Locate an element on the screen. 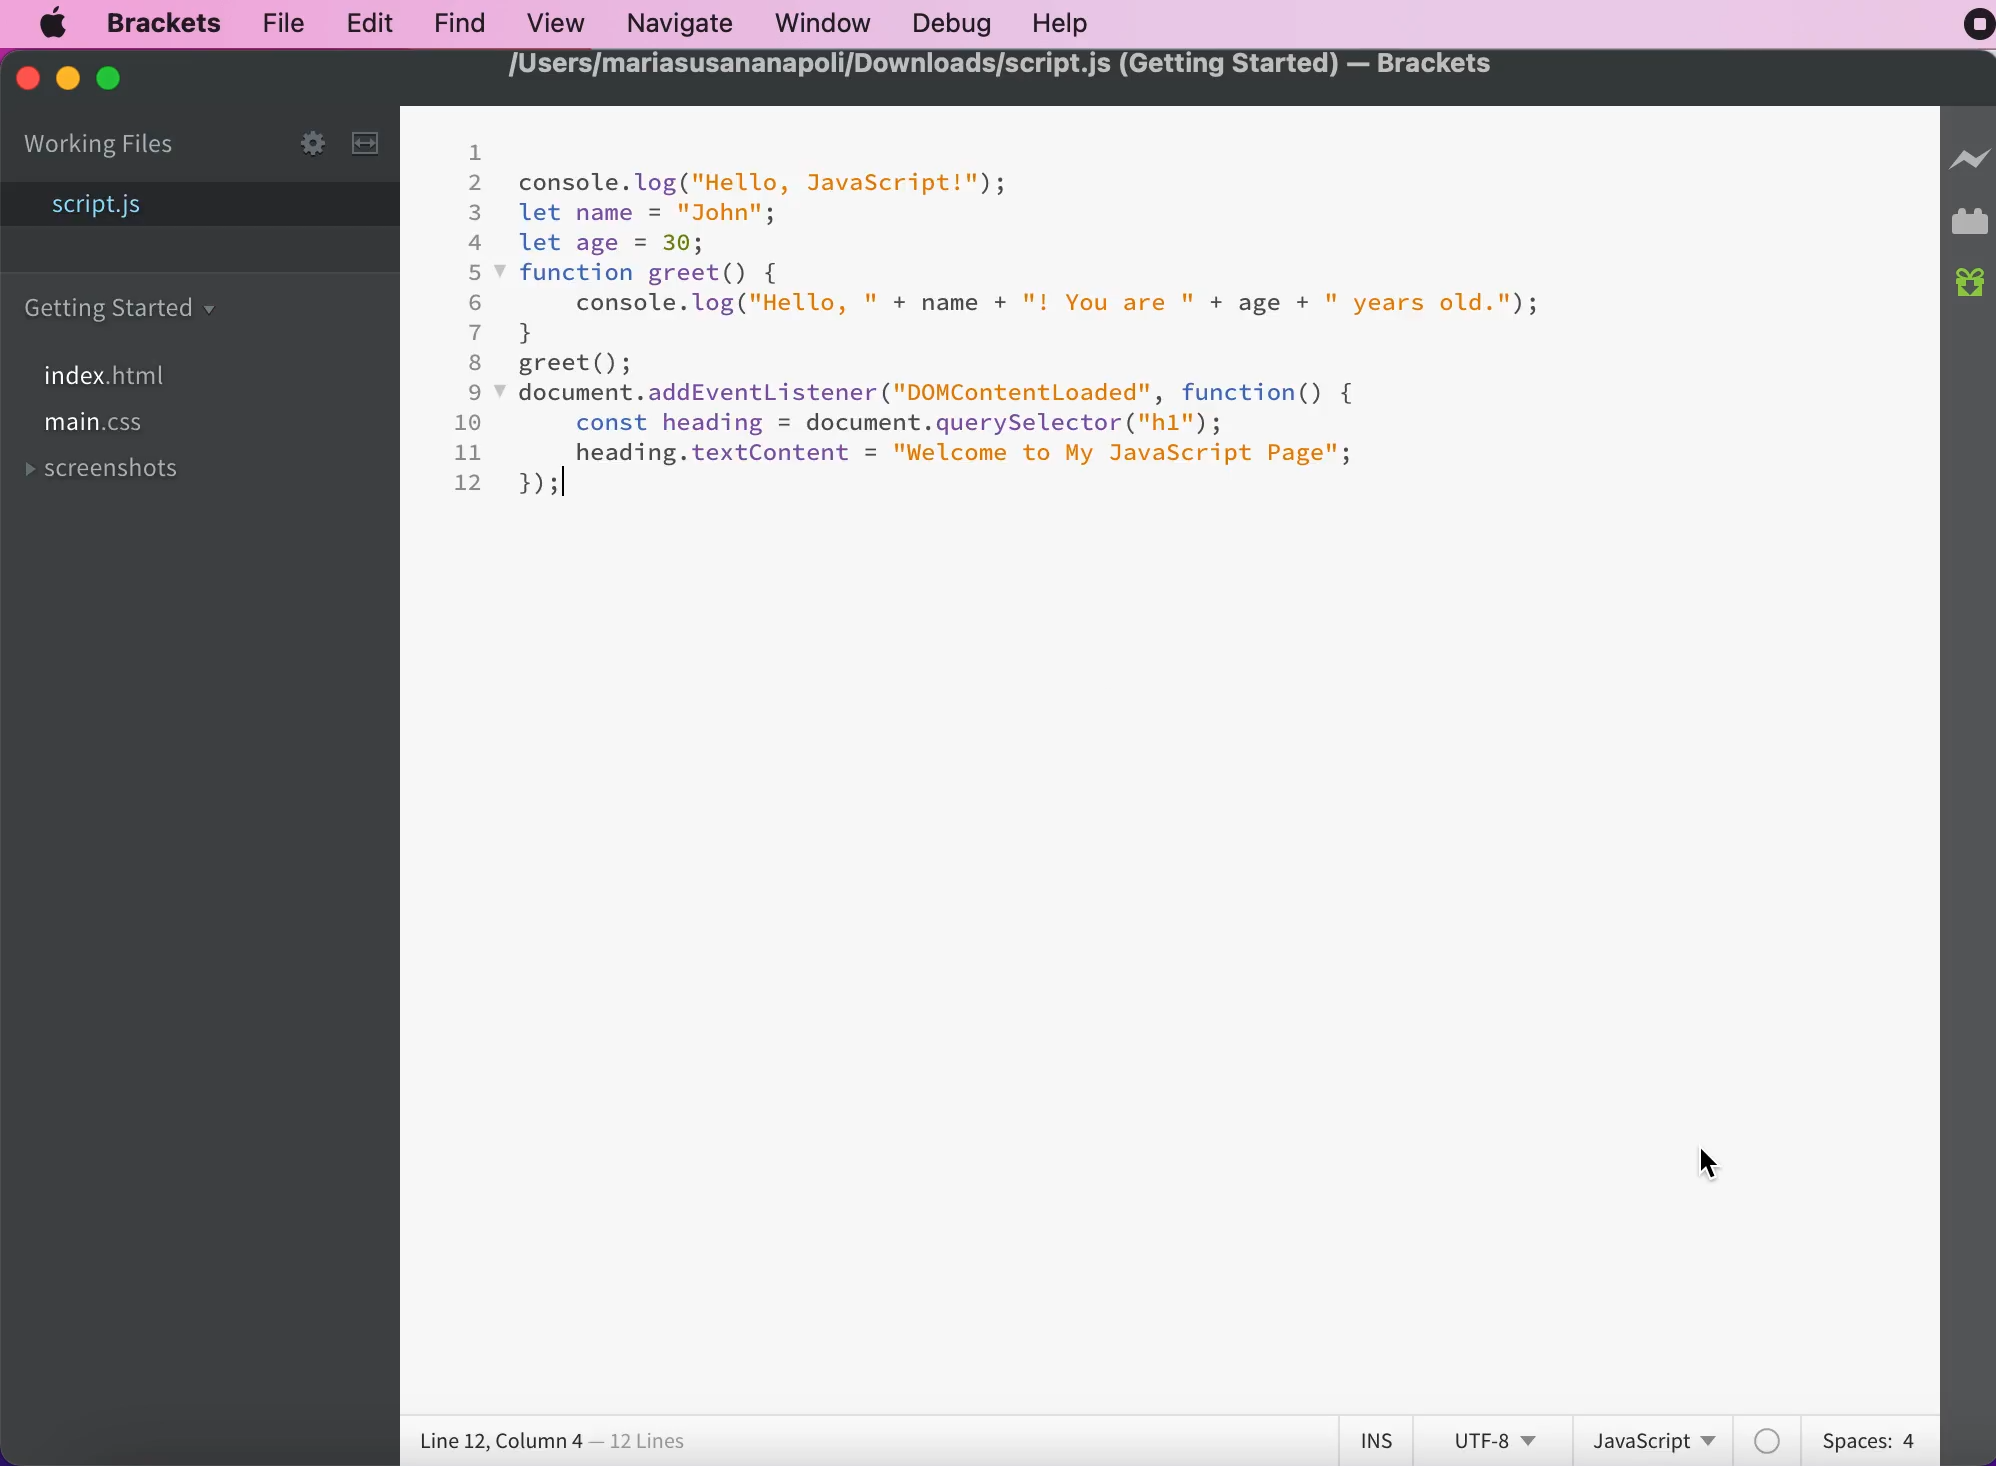  10 is located at coordinates (469, 422).